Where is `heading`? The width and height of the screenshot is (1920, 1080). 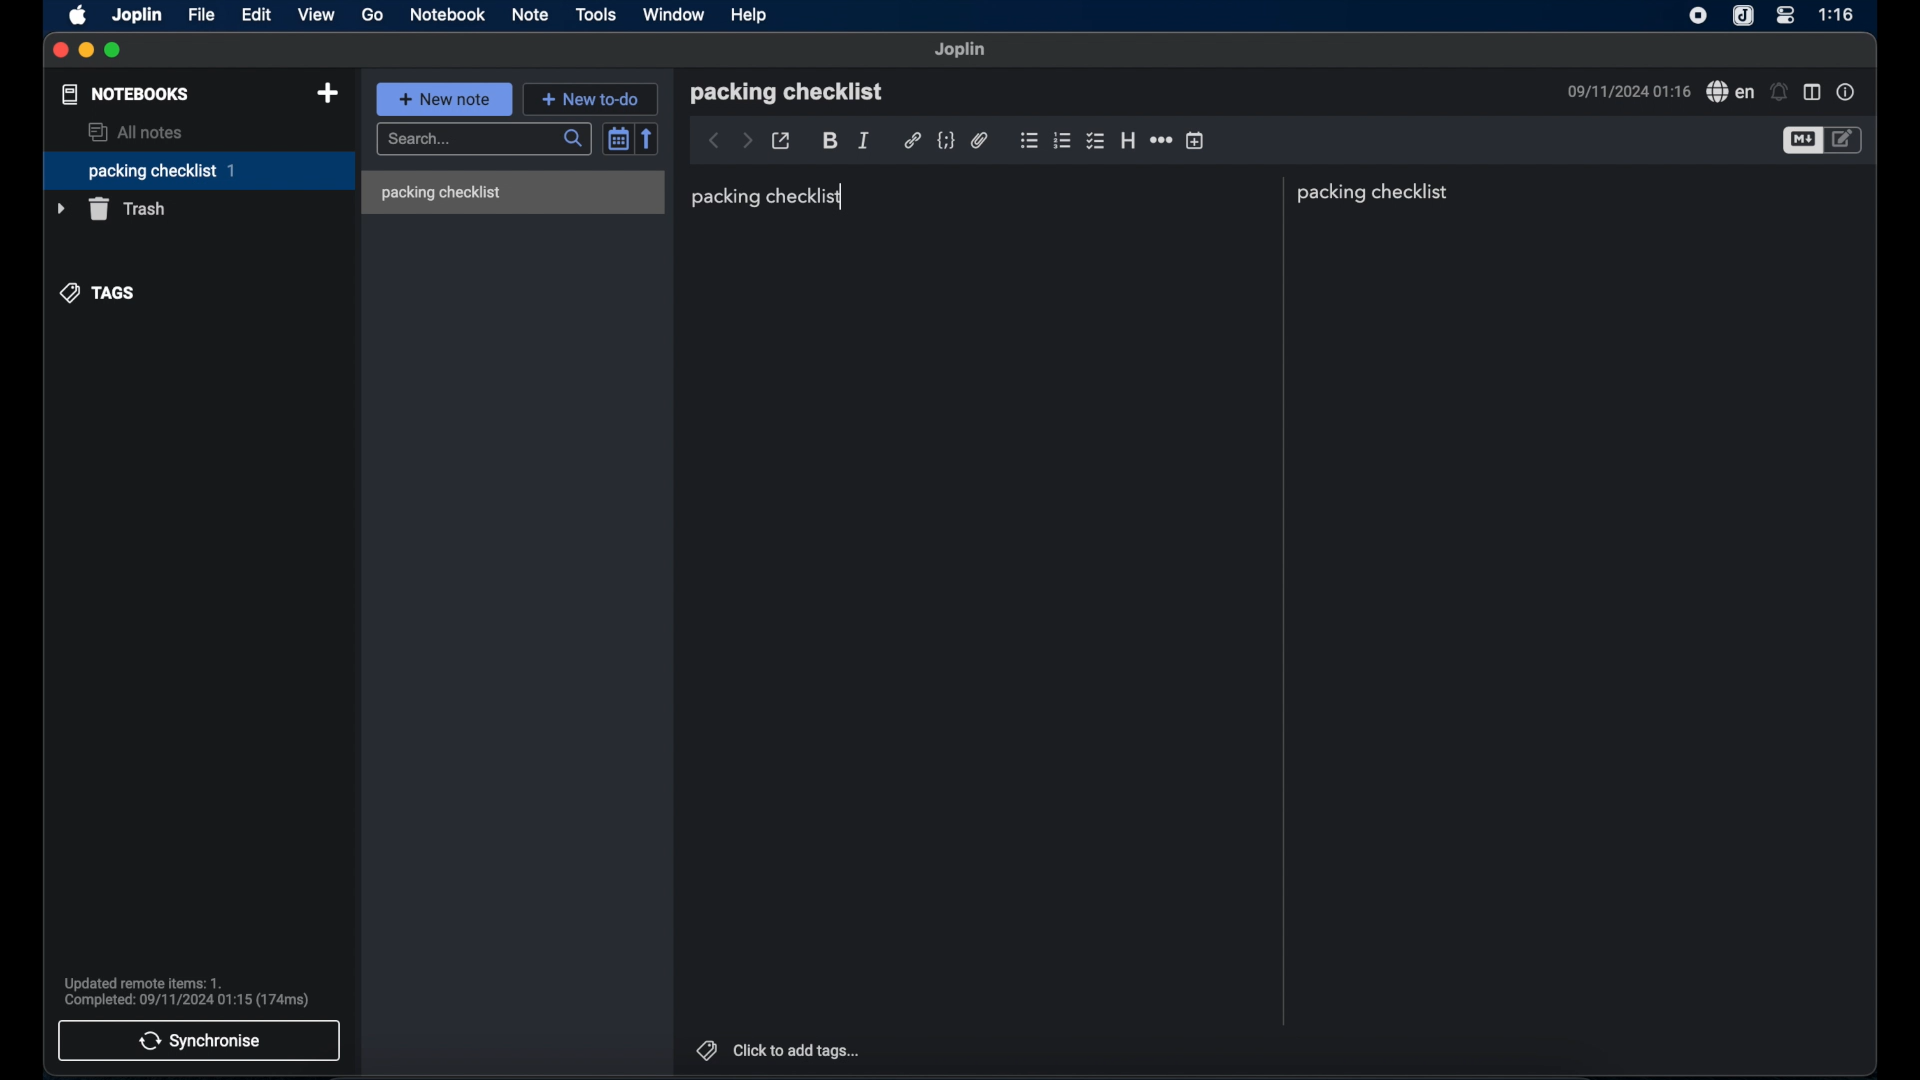 heading is located at coordinates (1128, 140).